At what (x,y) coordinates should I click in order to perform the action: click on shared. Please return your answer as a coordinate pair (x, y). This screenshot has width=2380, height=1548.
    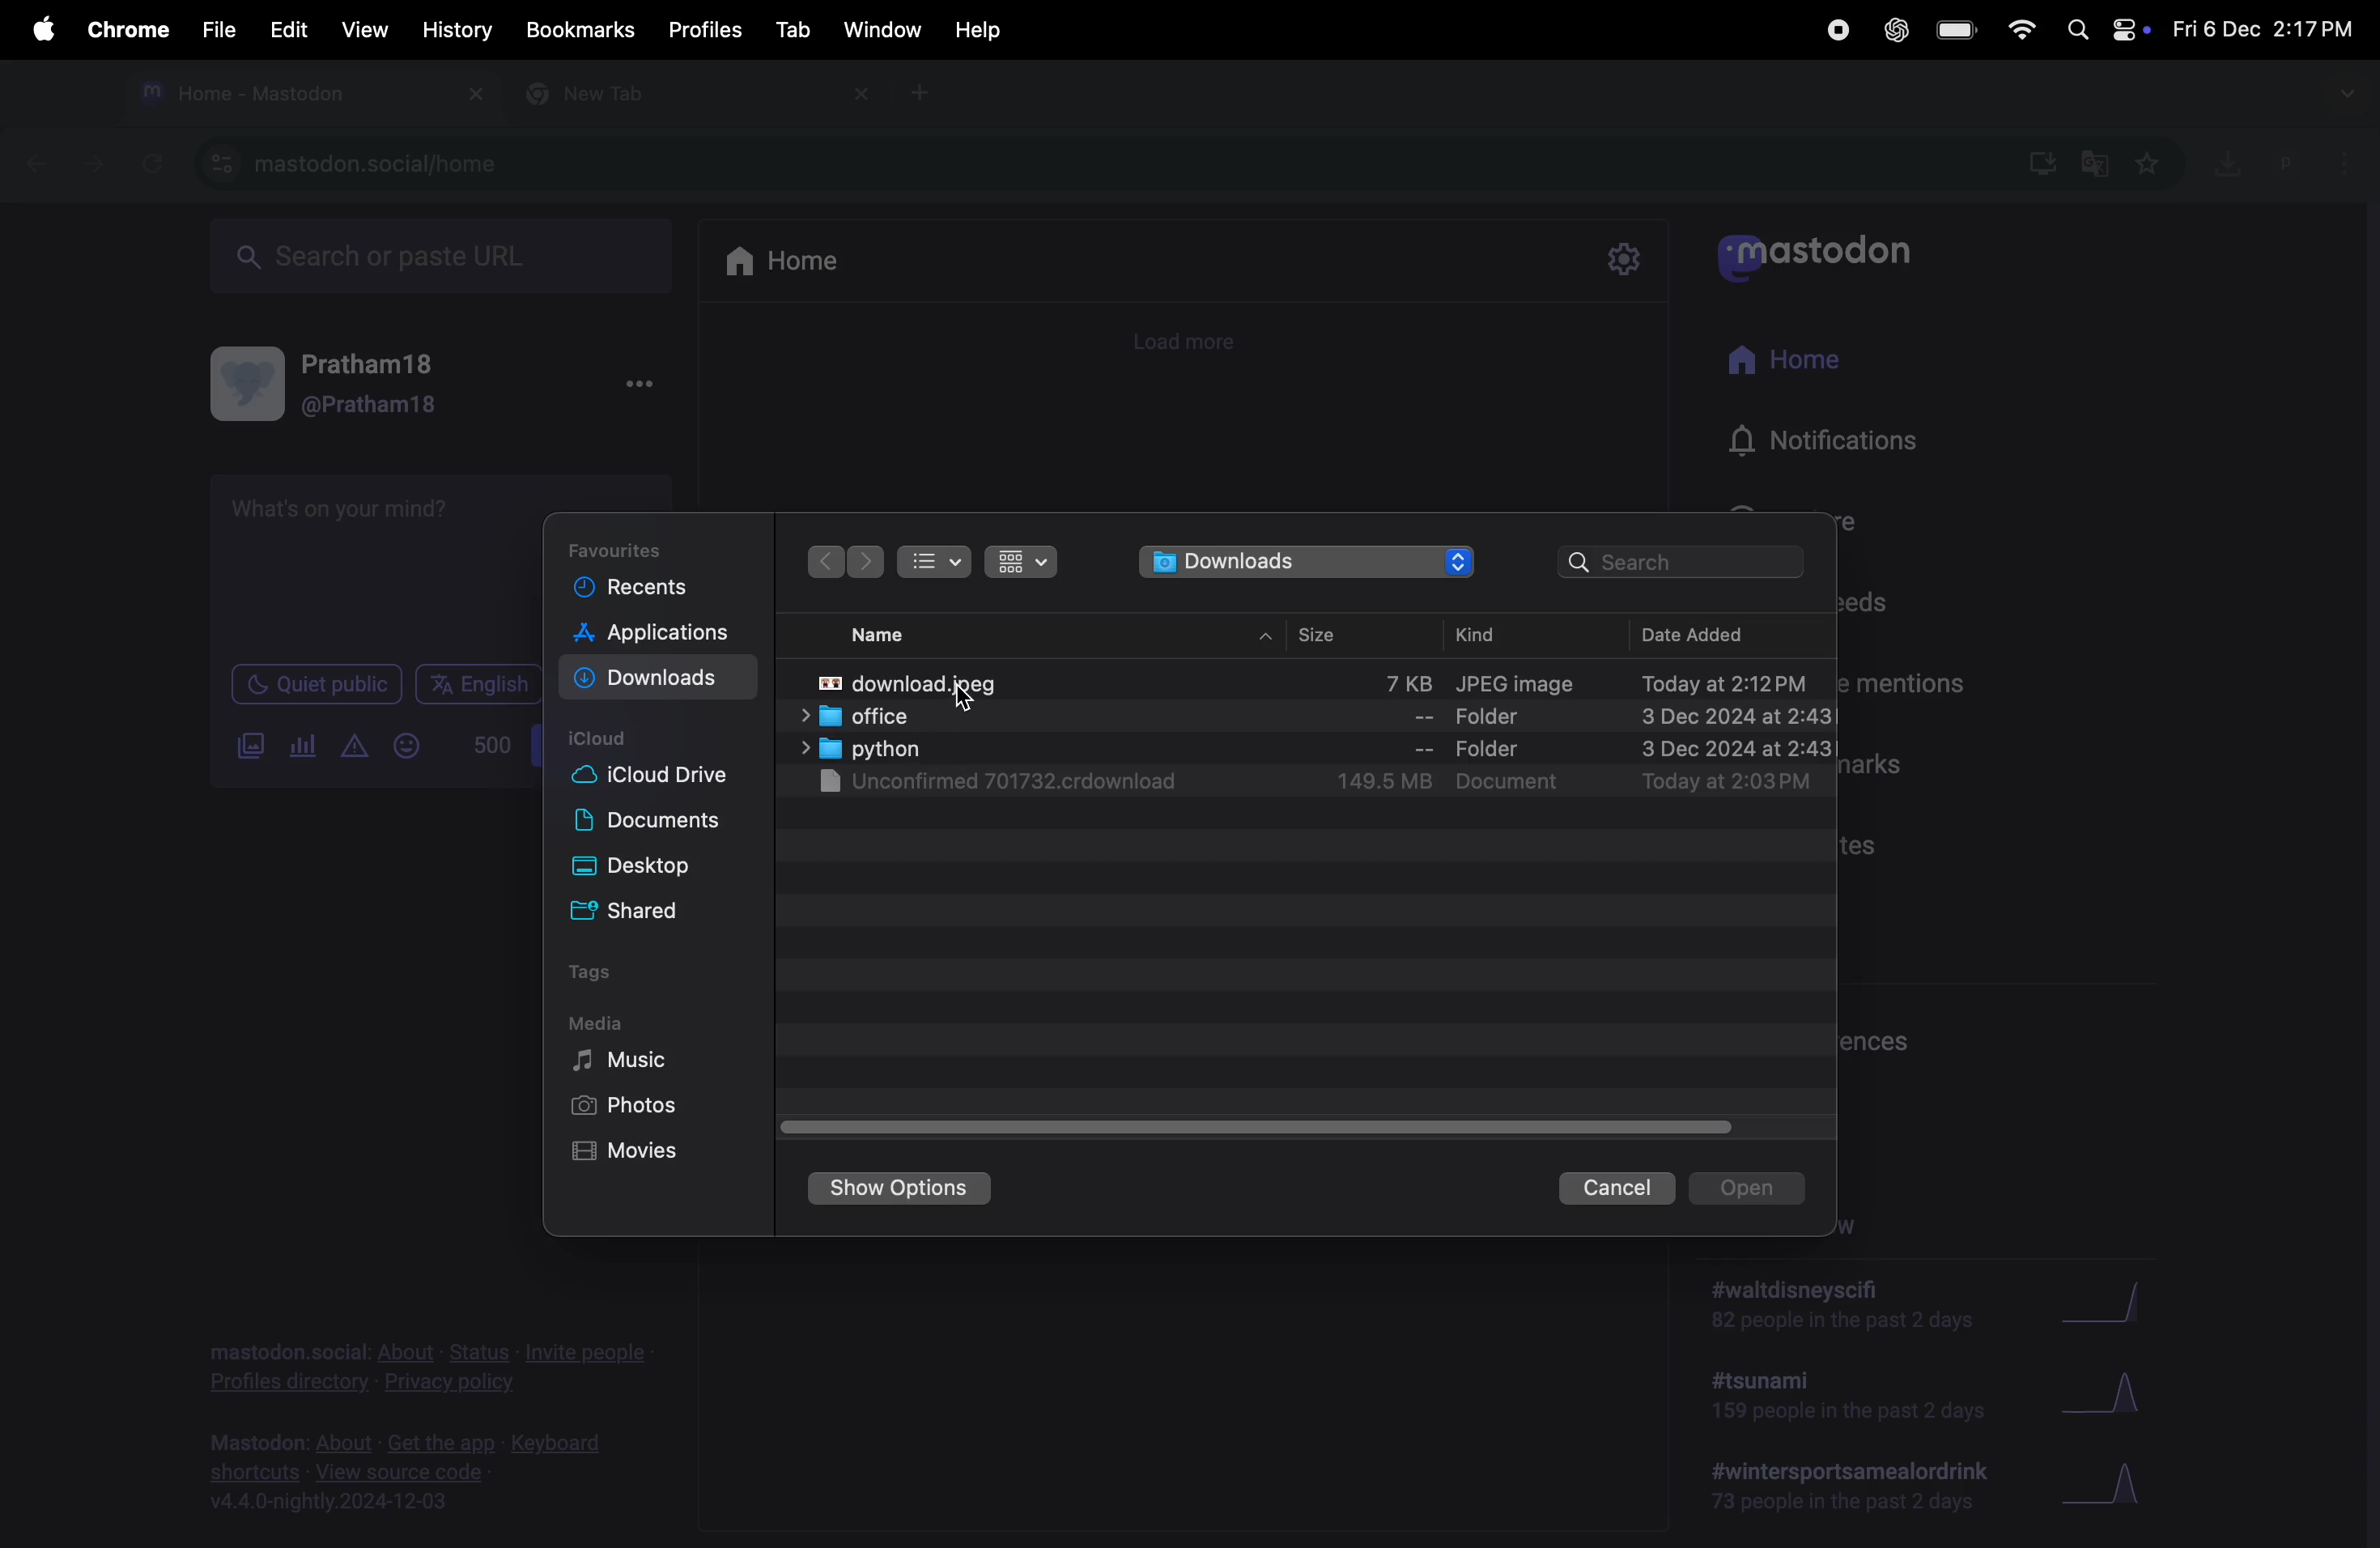
    Looking at the image, I should click on (633, 913).